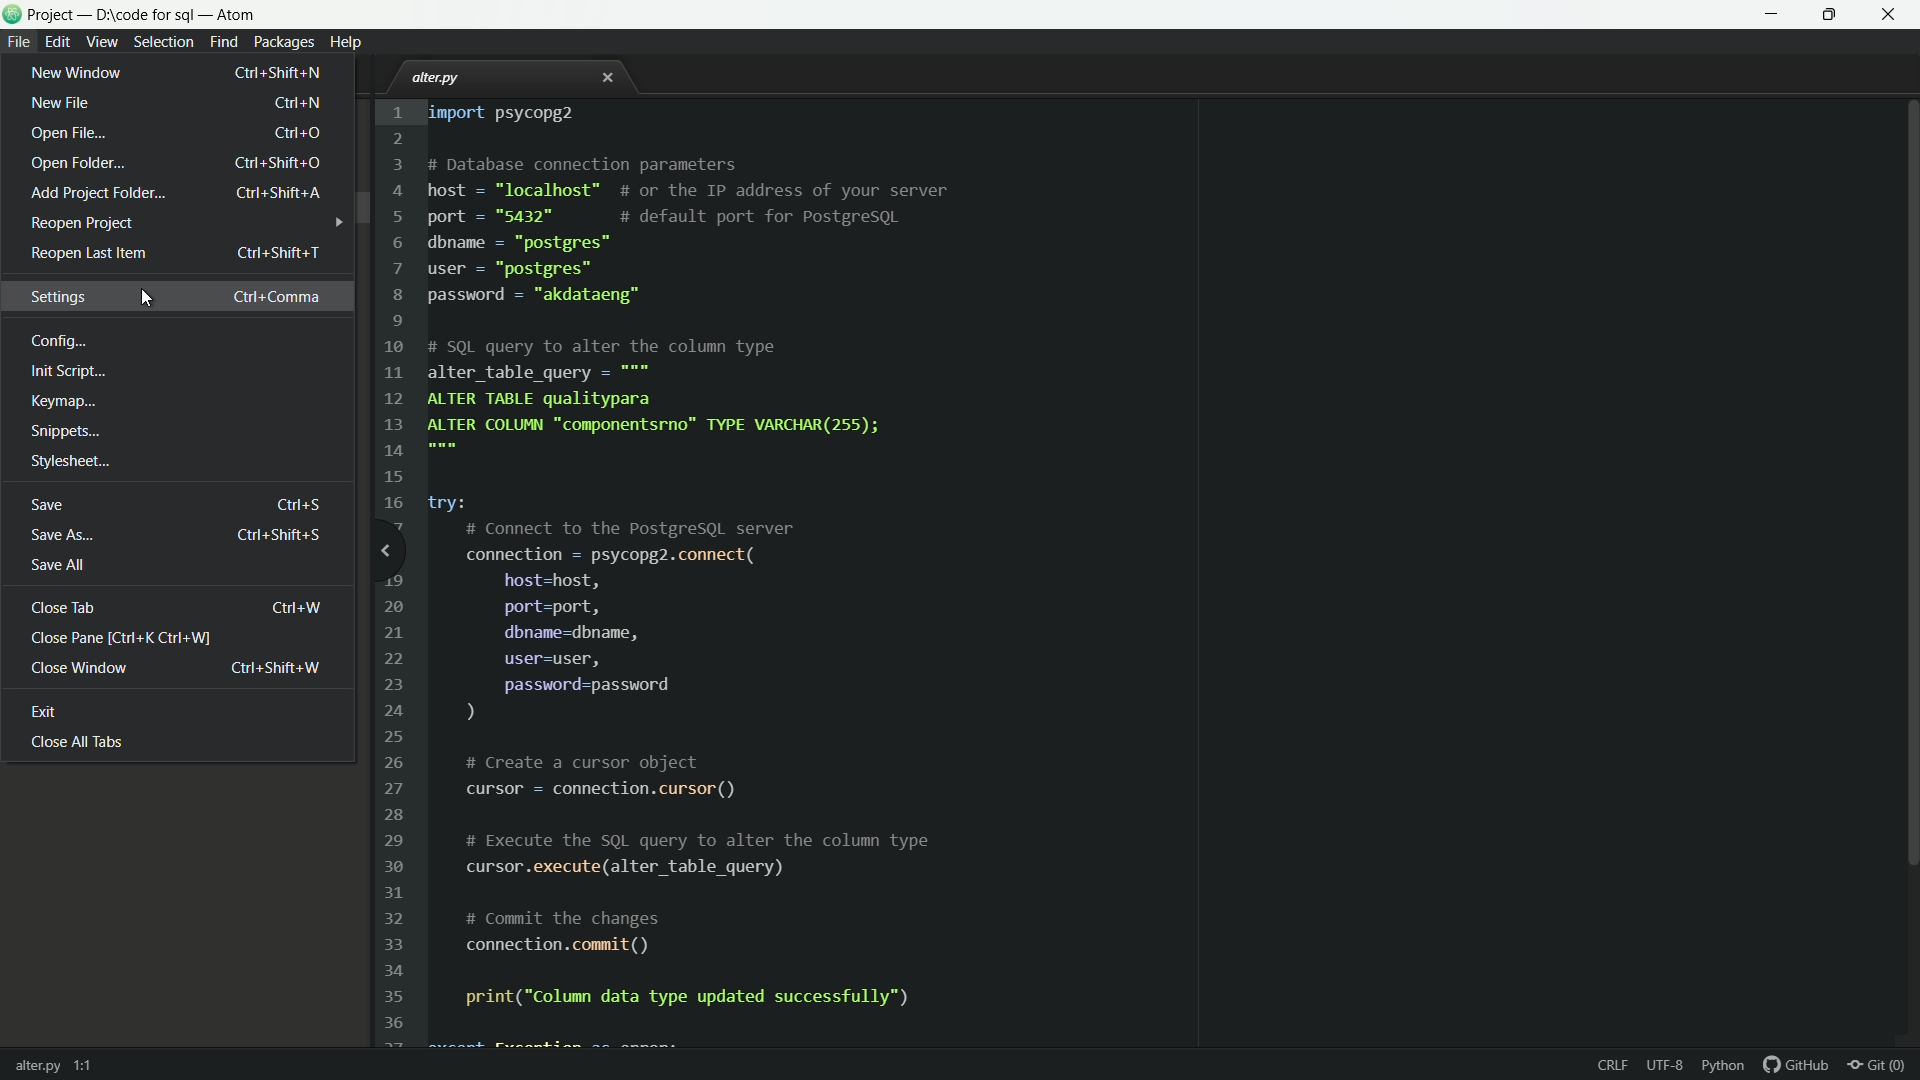  I want to click on close pane, so click(124, 638).